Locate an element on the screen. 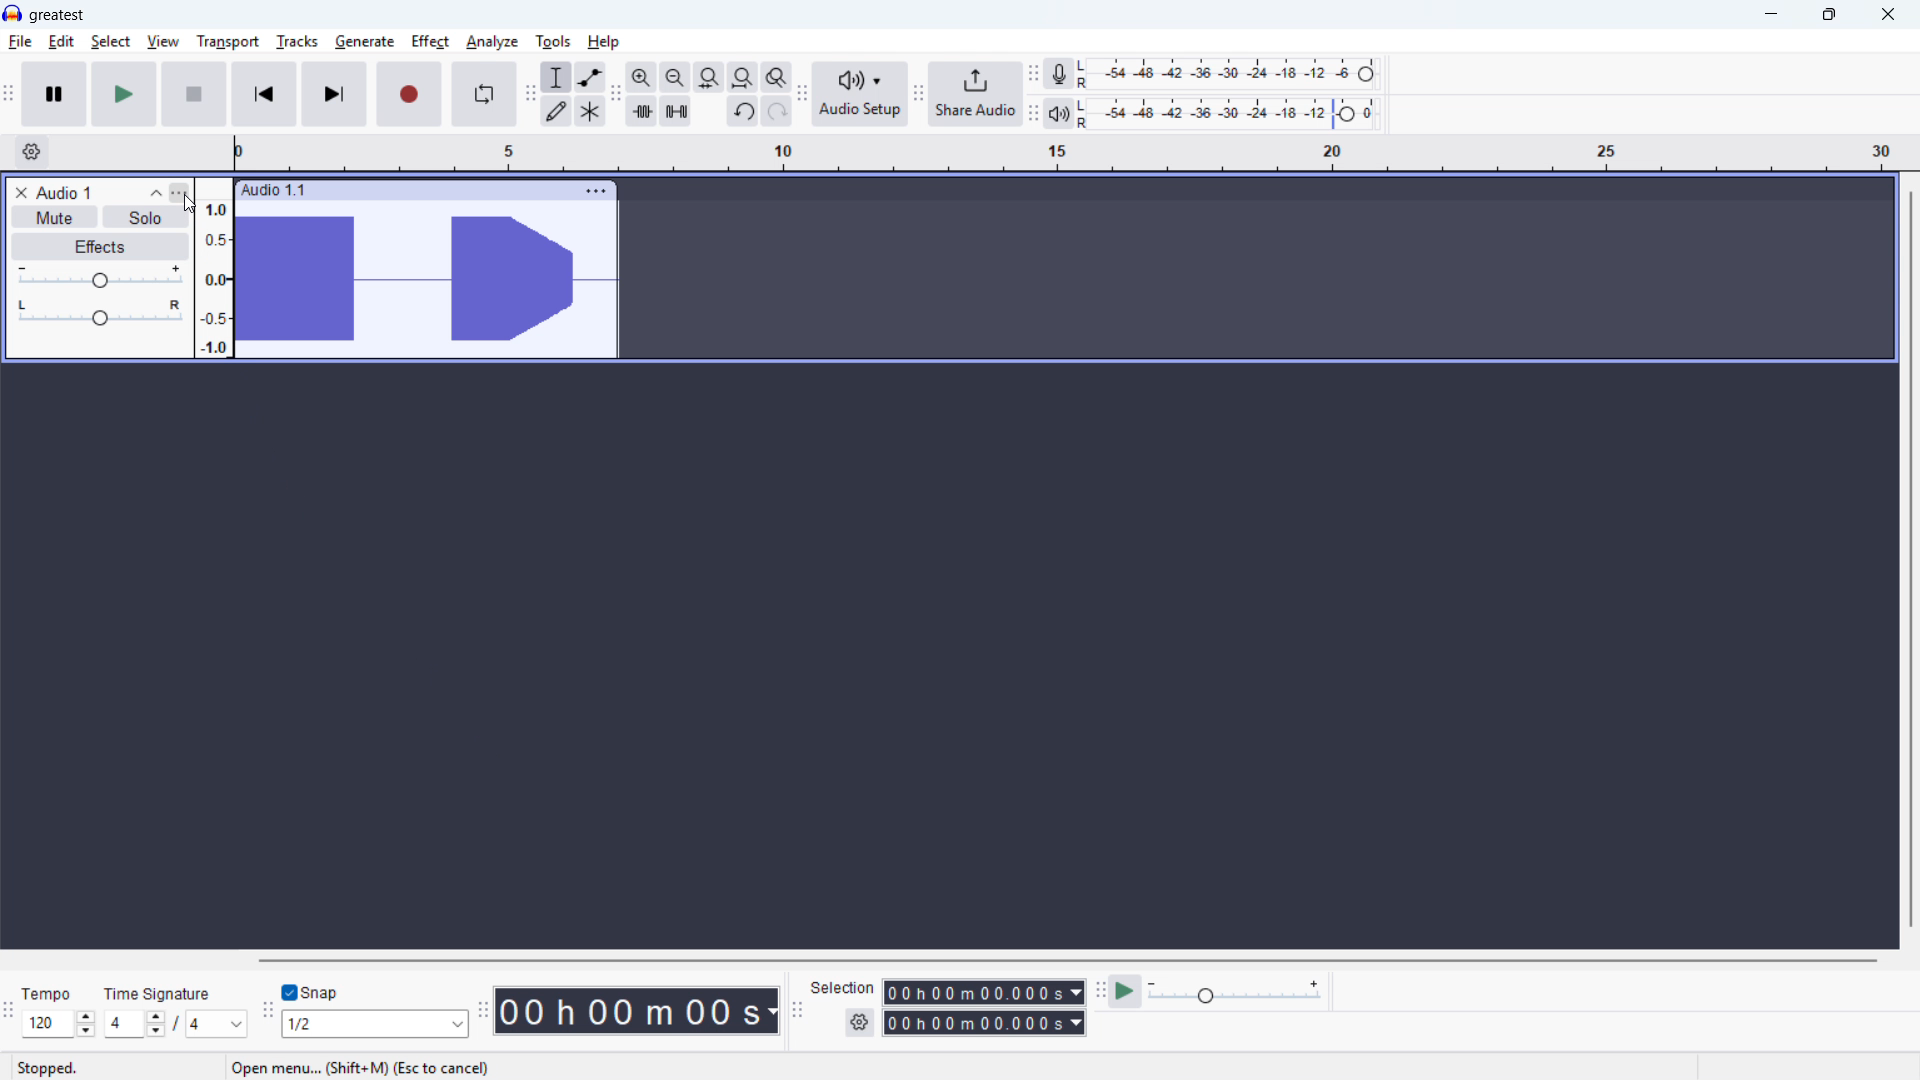 This screenshot has width=1920, height=1080. Transport  is located at coordinates (228, 41).